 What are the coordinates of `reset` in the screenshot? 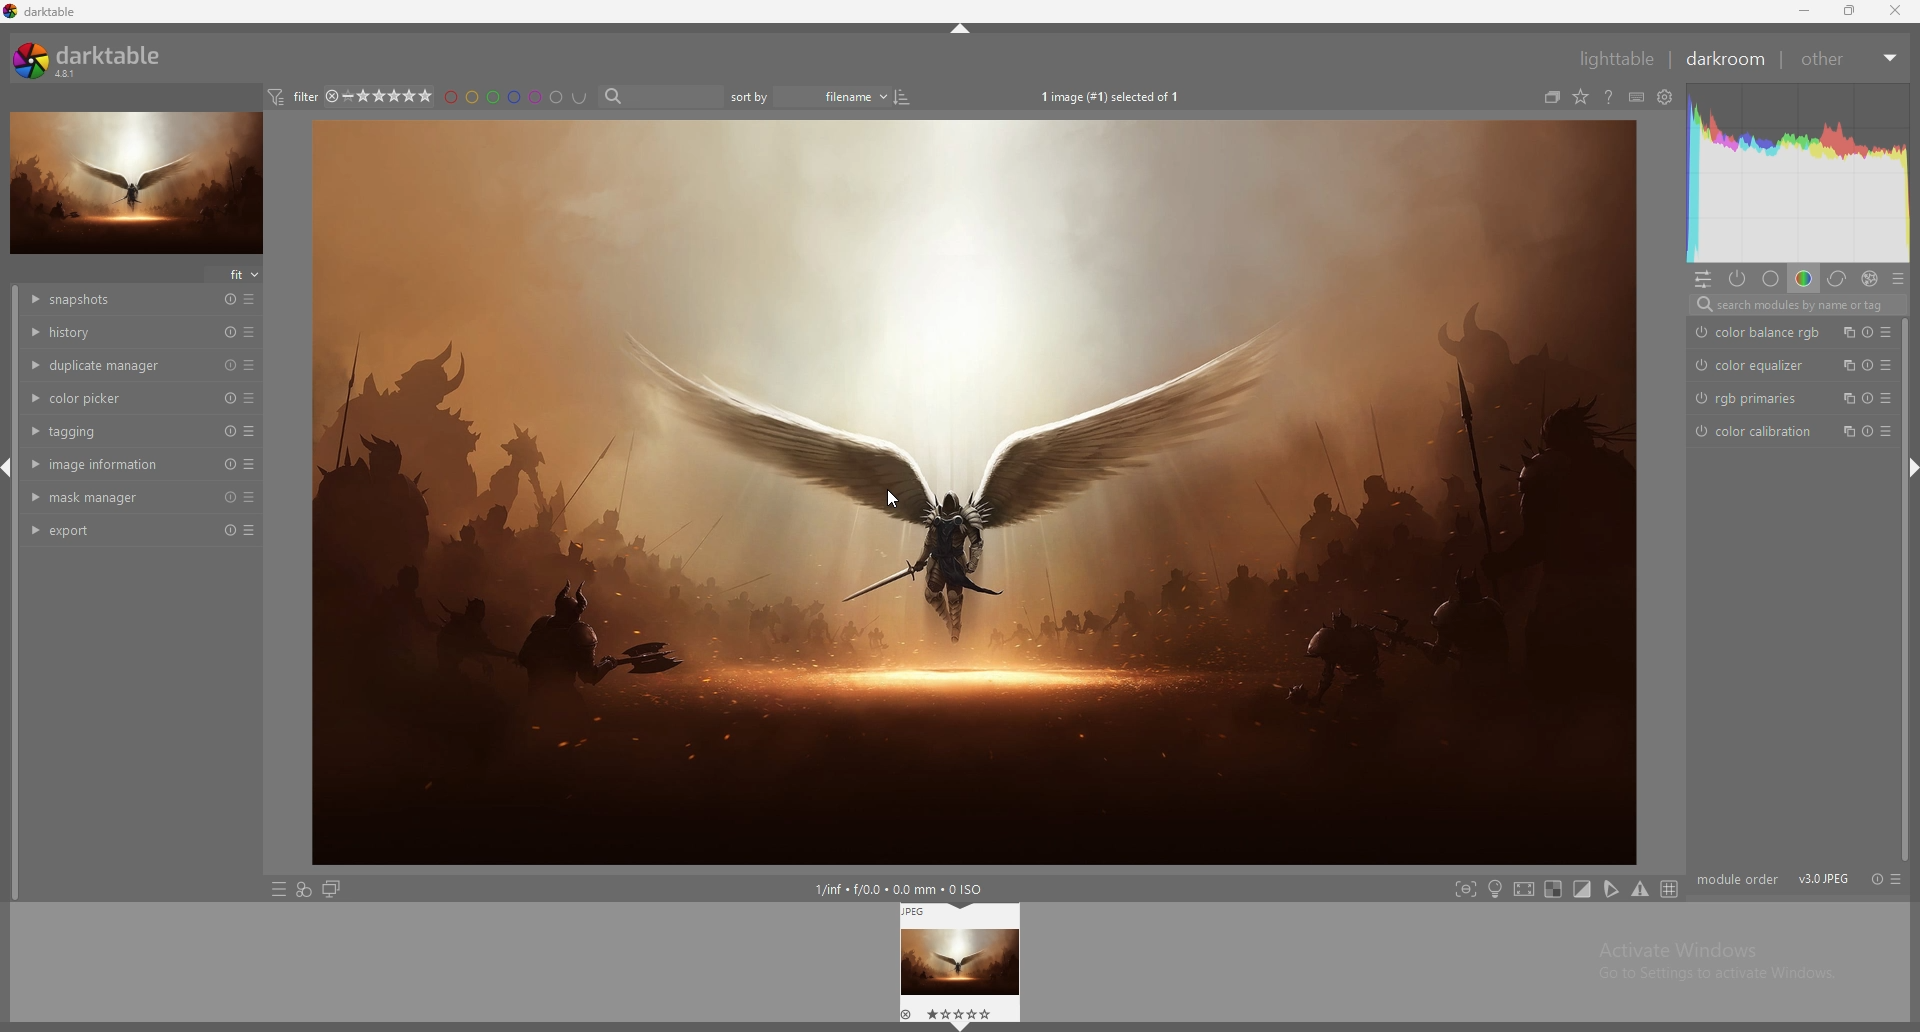 It's located at (230, 300).